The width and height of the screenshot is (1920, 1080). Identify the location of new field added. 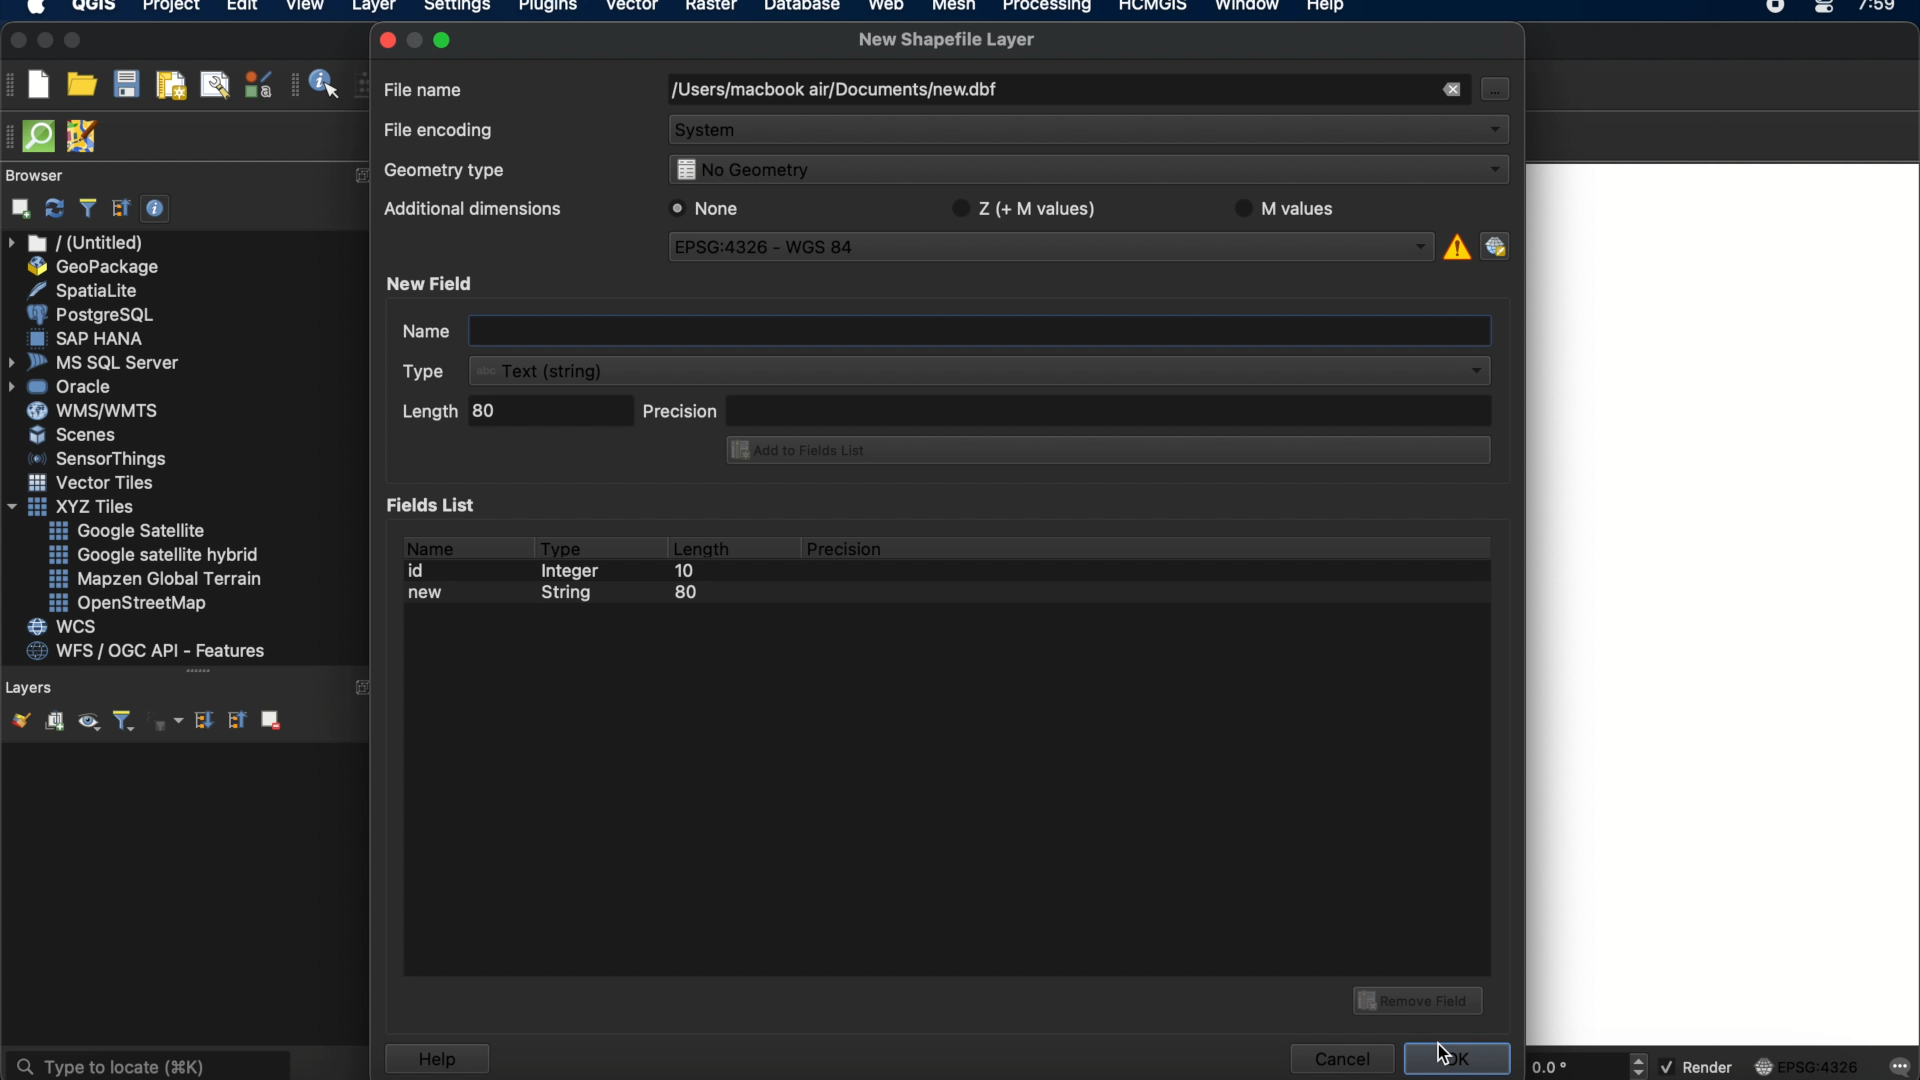
(557, 597).